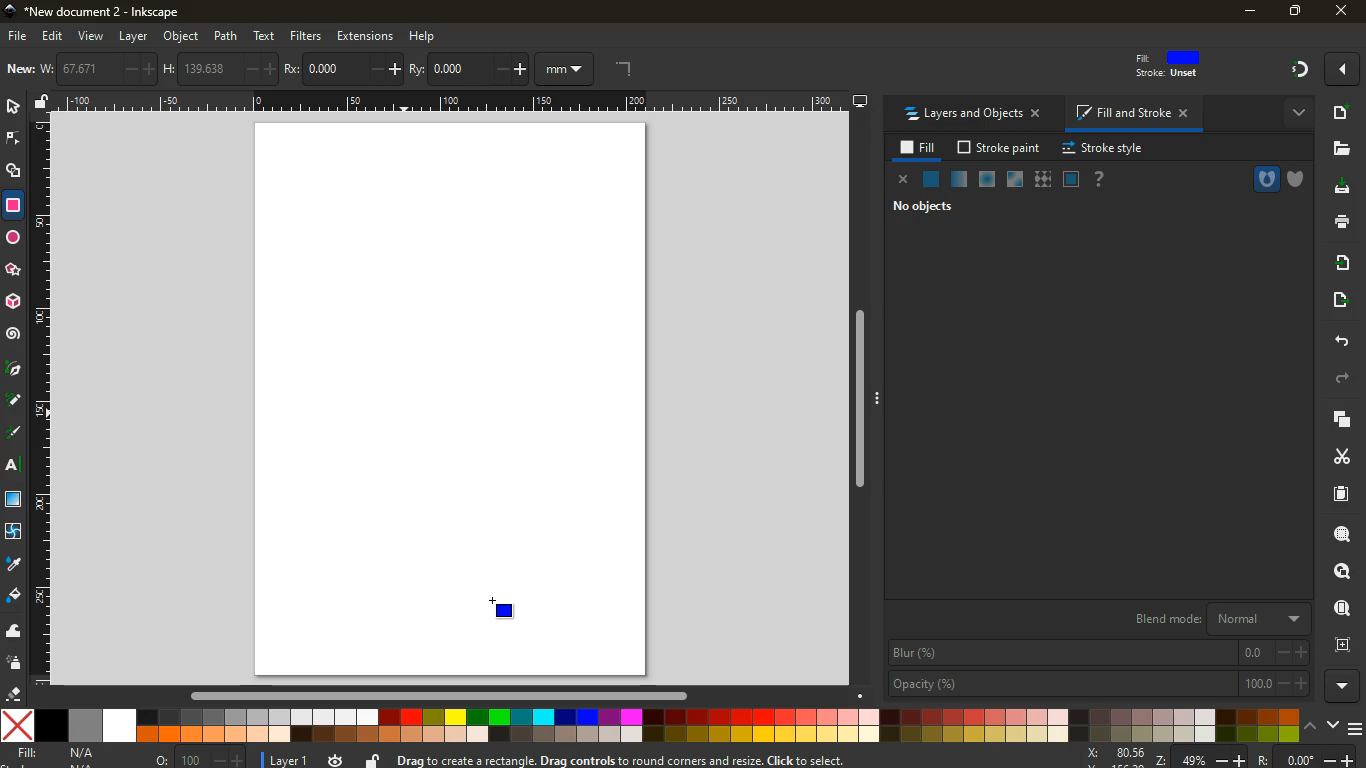  I want to click on new, so click(19, 69).